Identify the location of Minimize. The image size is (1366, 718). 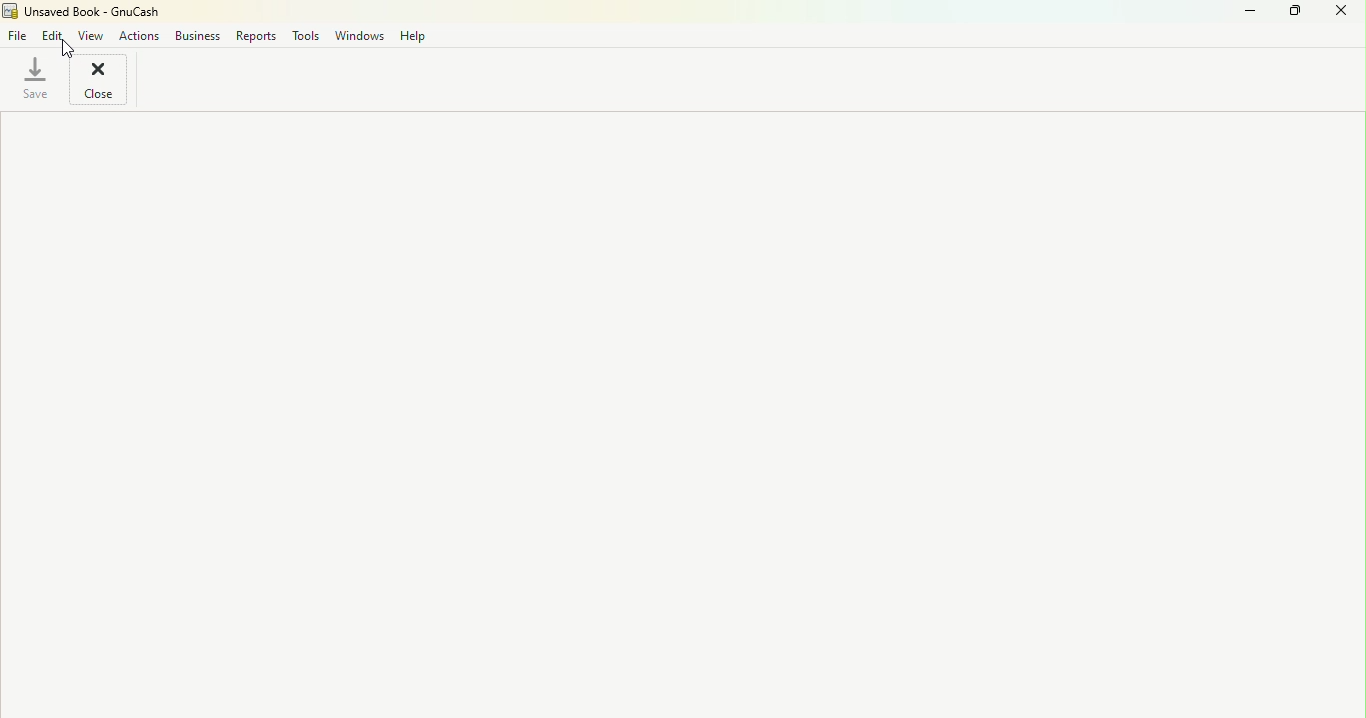
(1247, 16).